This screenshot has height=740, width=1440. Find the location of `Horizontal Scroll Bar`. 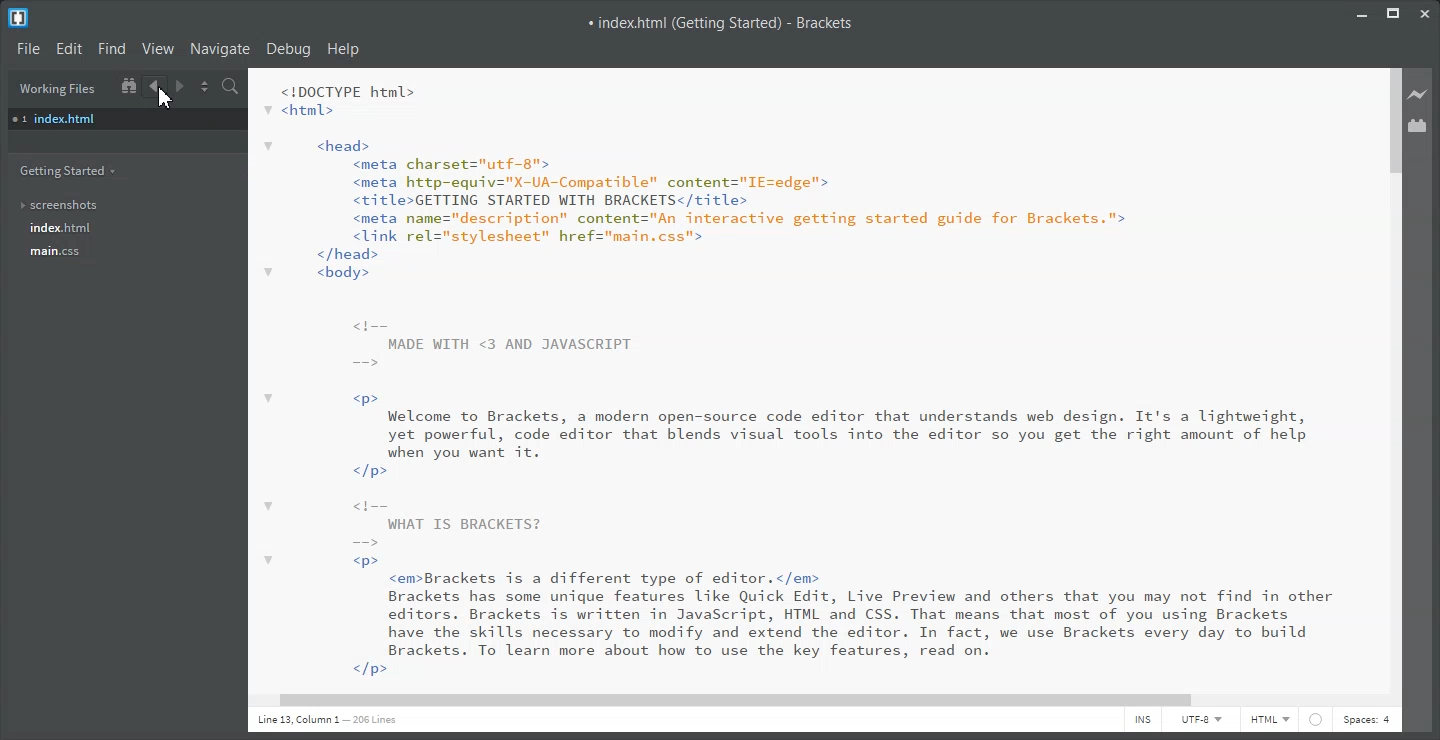

Horizontal Scroll Bar is located at coordinates (820, 699).